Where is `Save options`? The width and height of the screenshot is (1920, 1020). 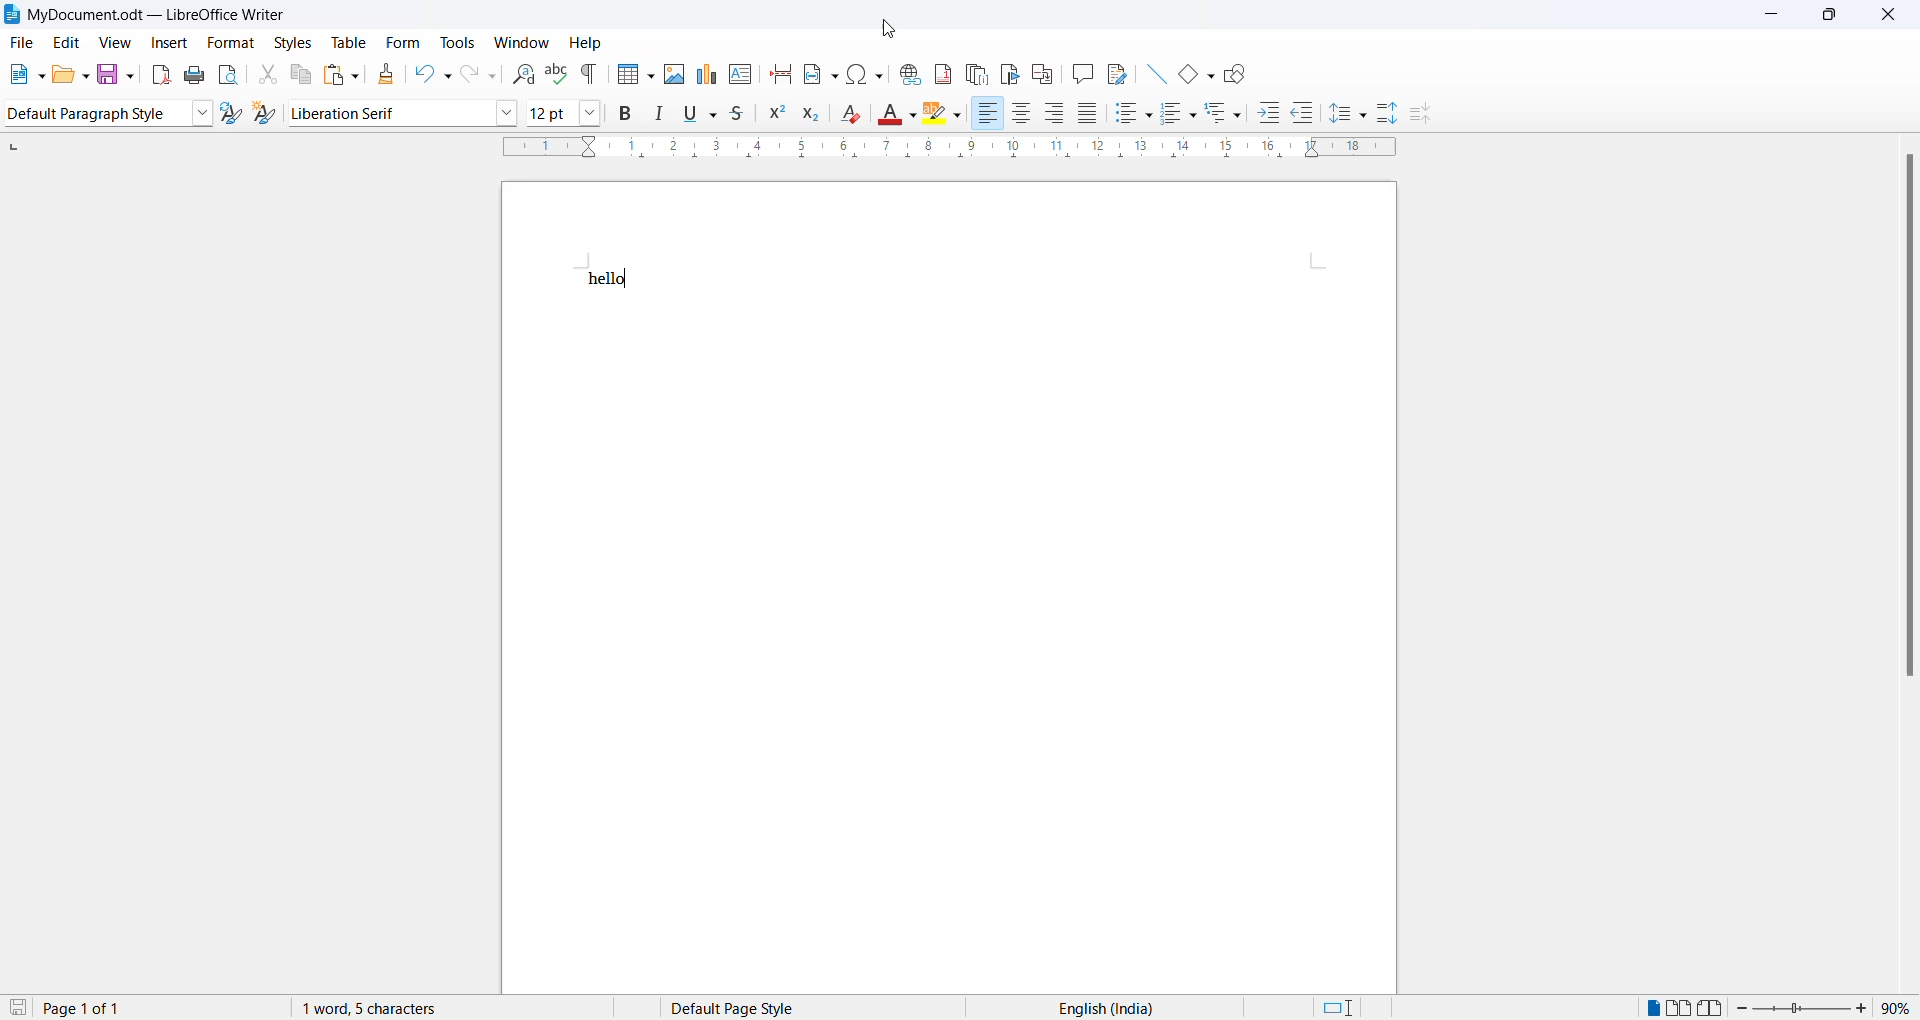 Save options is located at coordinates (115, 75).